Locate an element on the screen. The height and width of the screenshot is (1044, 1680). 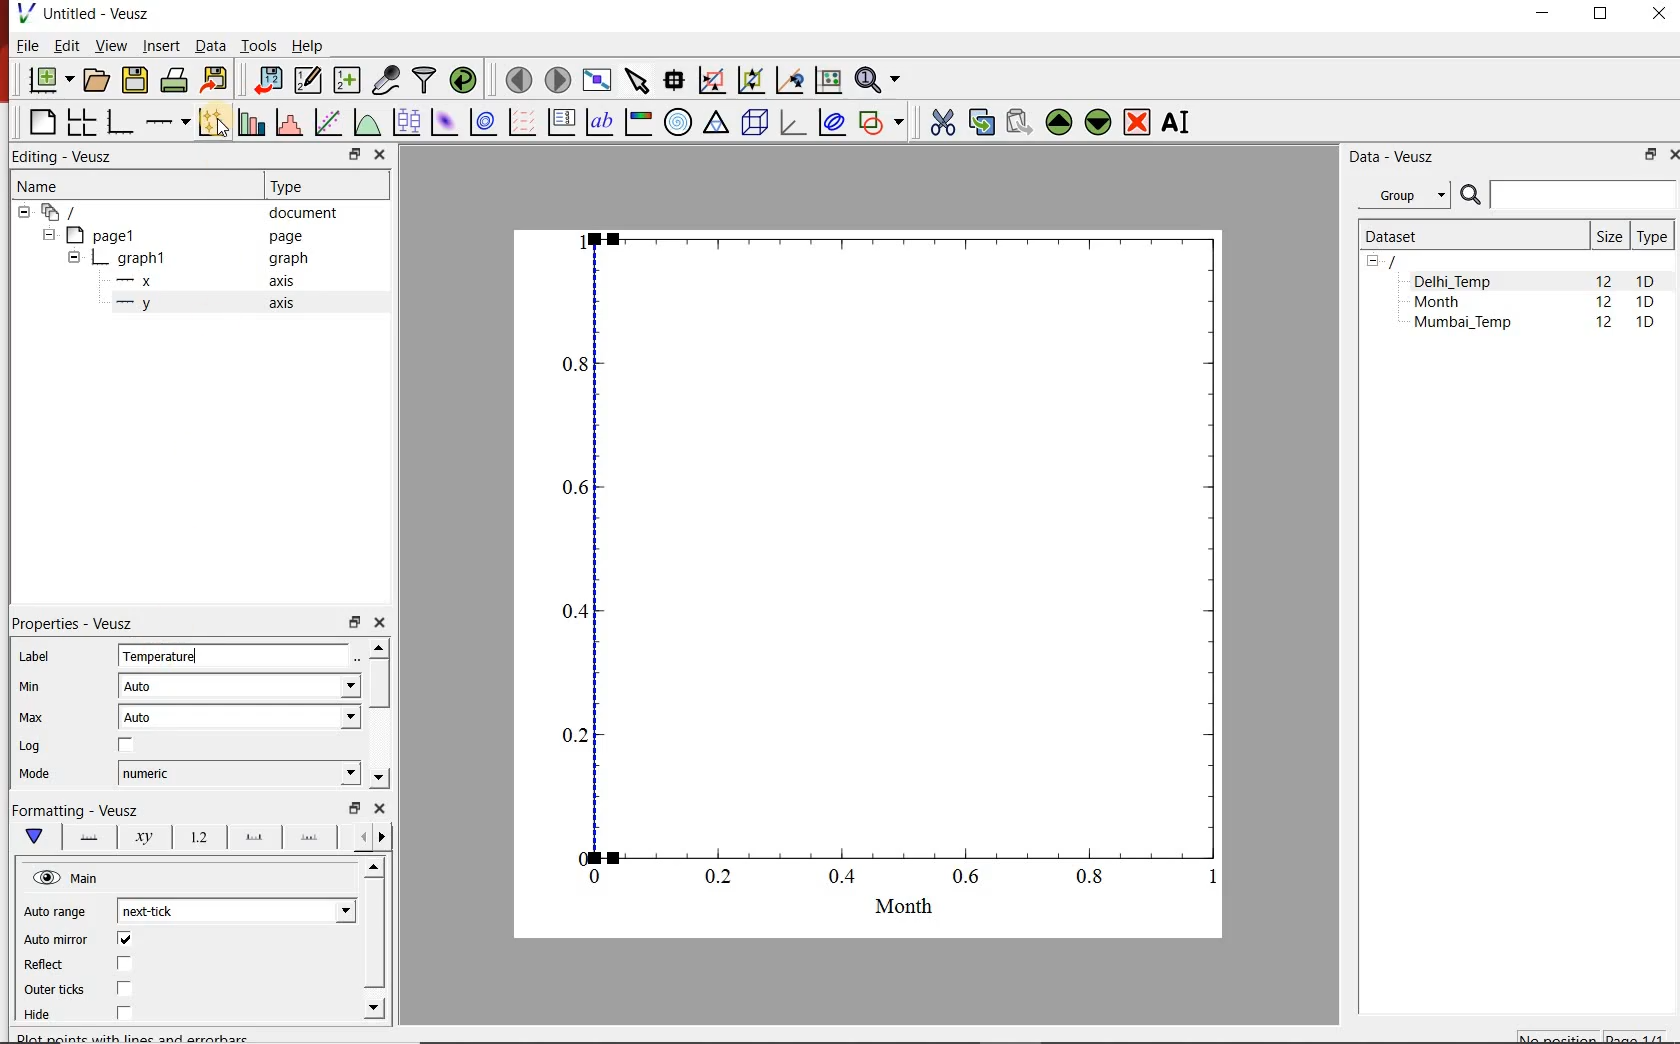
Minor ticks is located at coordinates (311, 837).